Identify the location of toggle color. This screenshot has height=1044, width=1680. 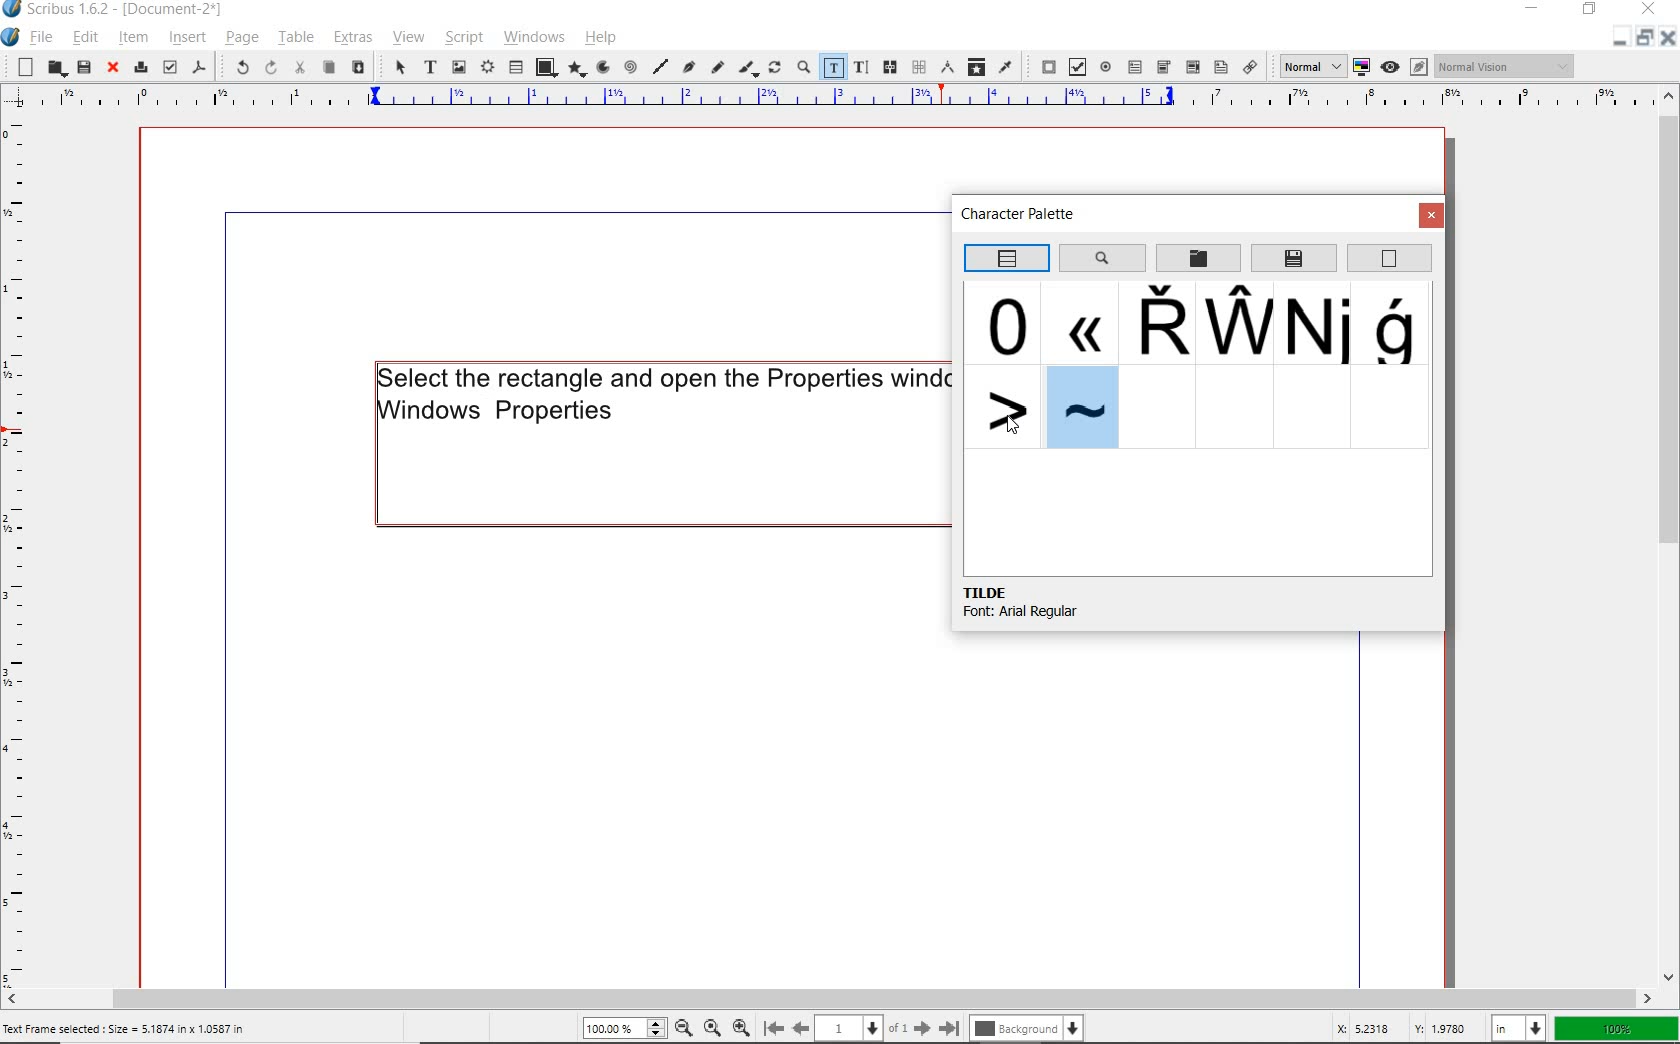
(1360, 67).